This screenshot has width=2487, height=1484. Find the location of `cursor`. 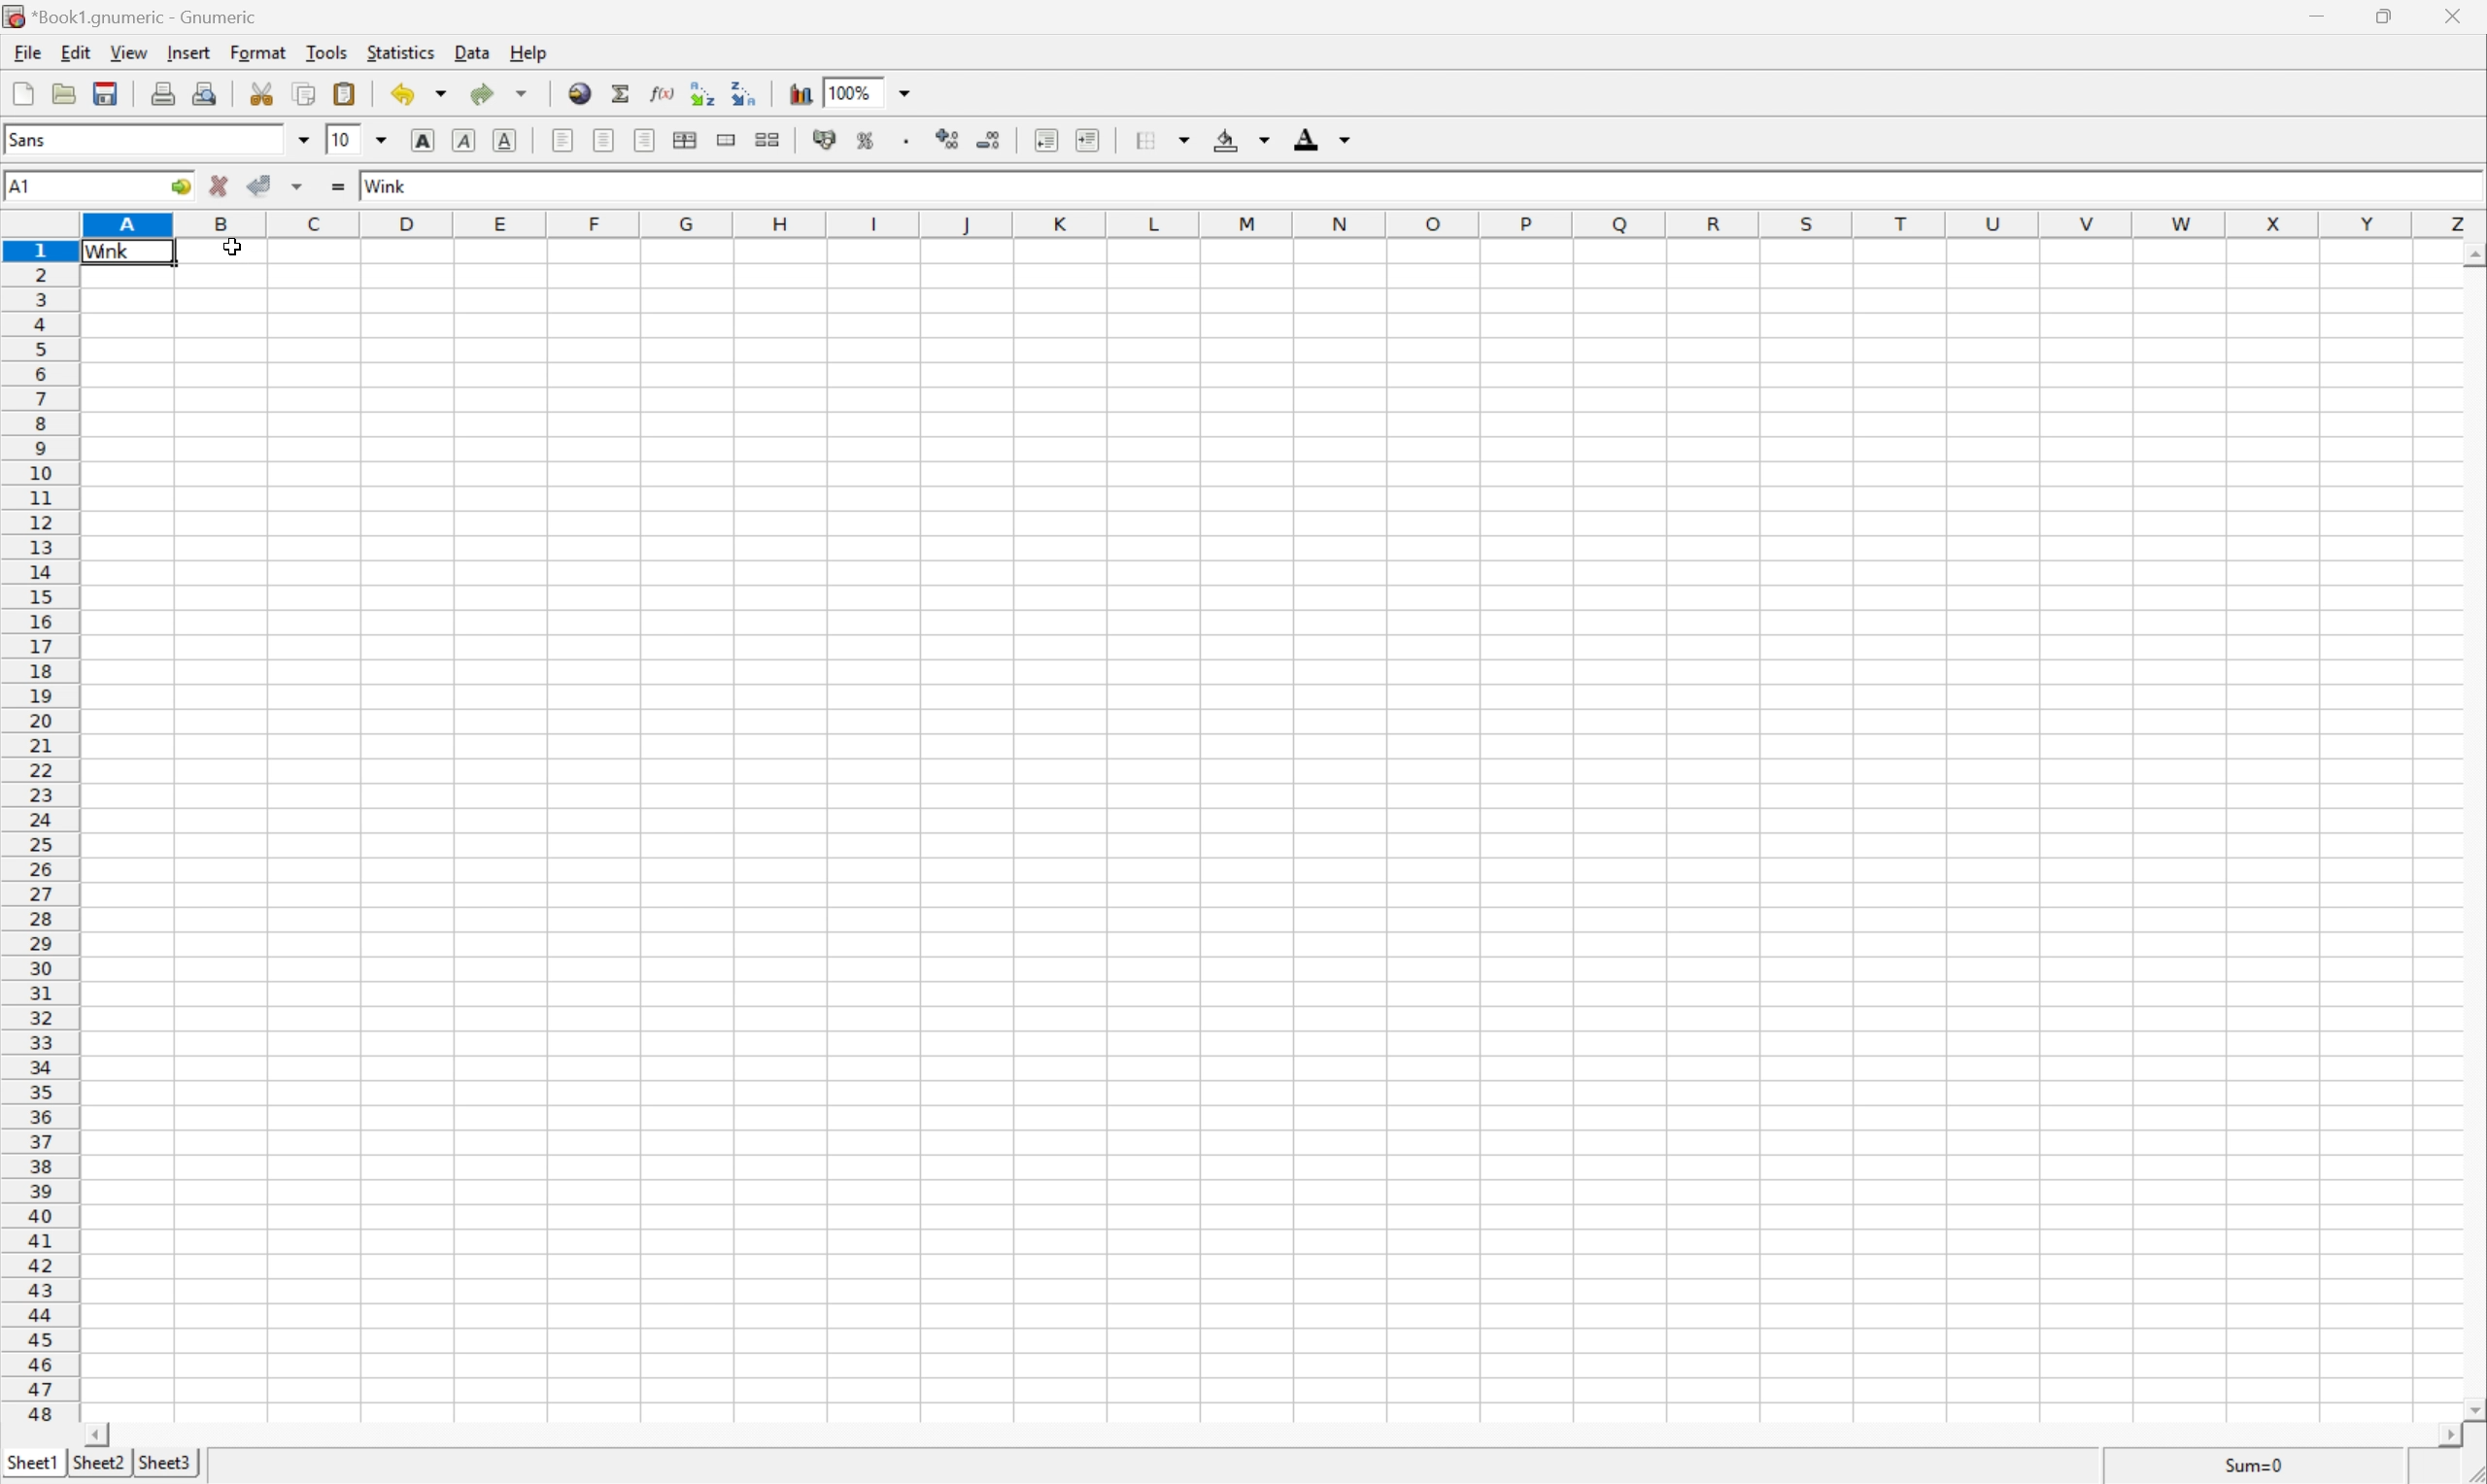

cursor is located at coordinates (240, 248).